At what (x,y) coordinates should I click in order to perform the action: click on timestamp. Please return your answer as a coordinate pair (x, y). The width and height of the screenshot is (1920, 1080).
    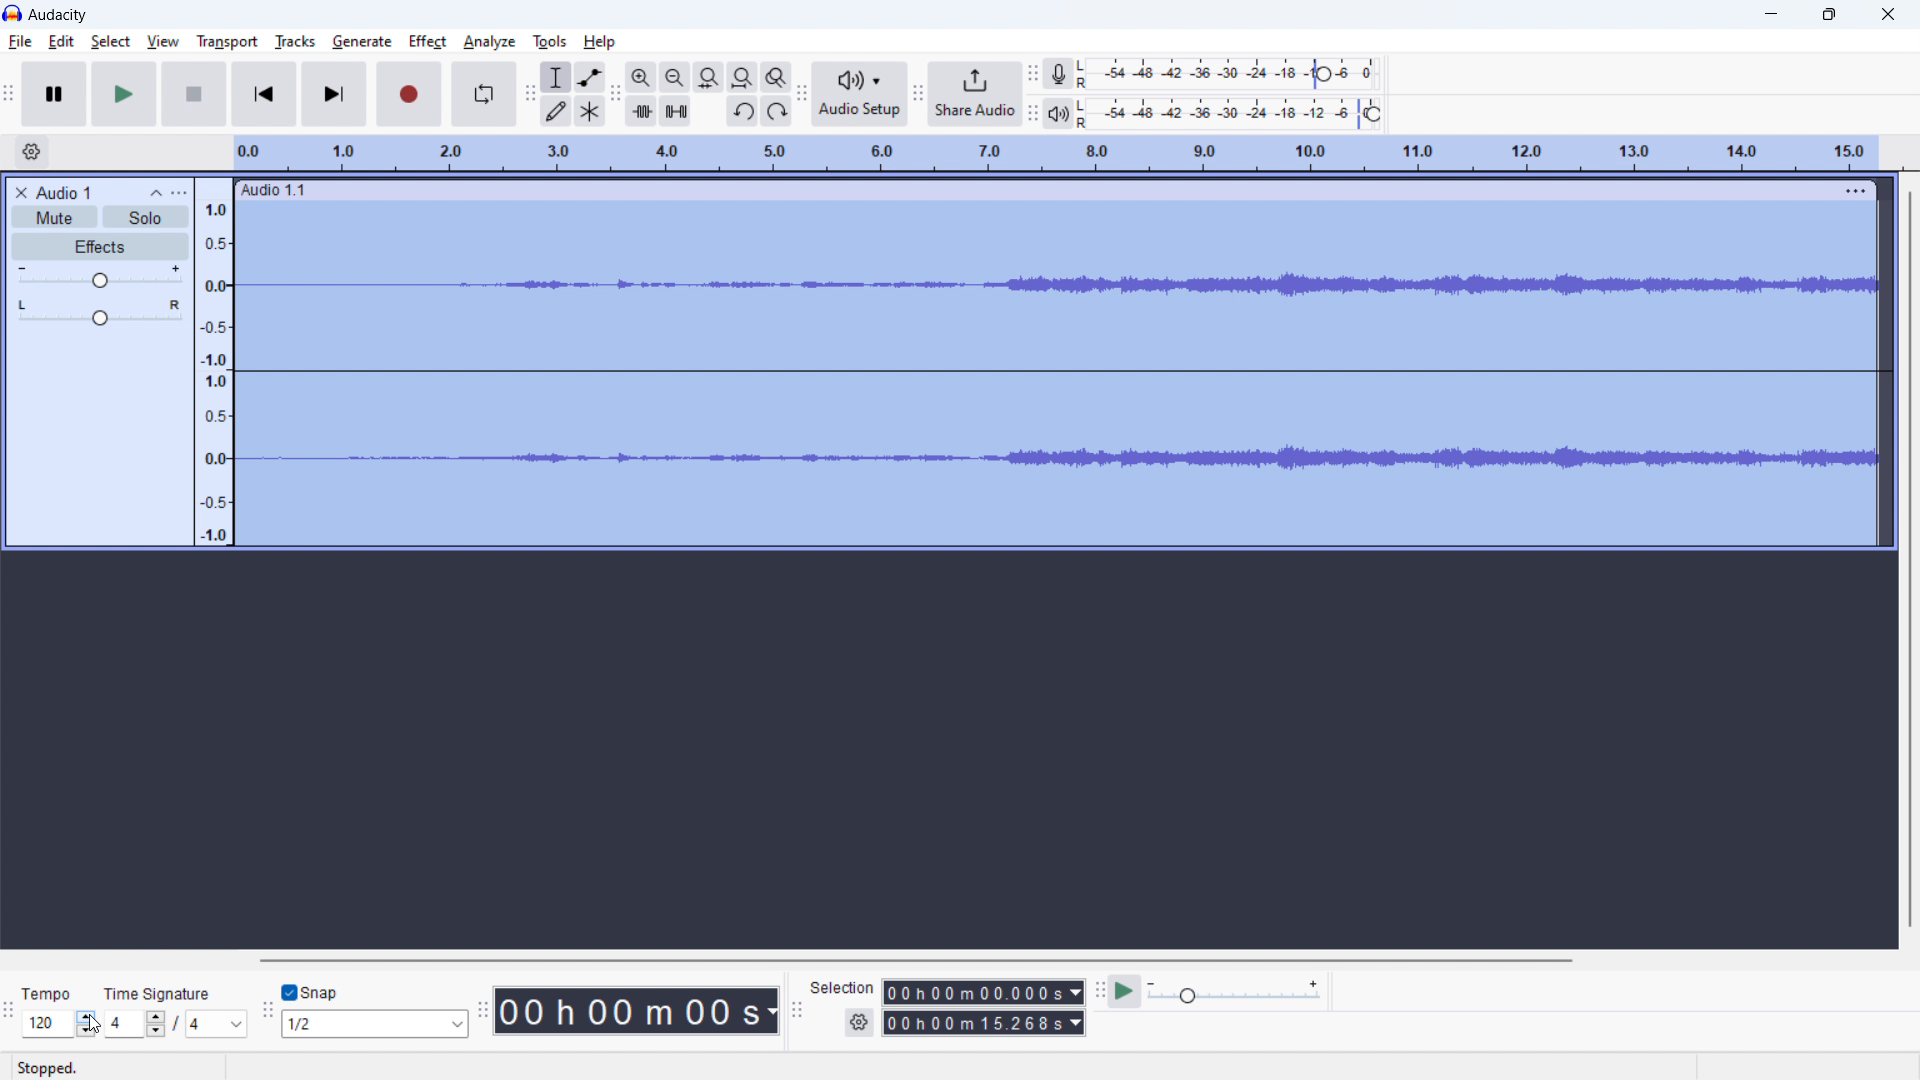
    Looking at the image, I should click on (640, 1011).